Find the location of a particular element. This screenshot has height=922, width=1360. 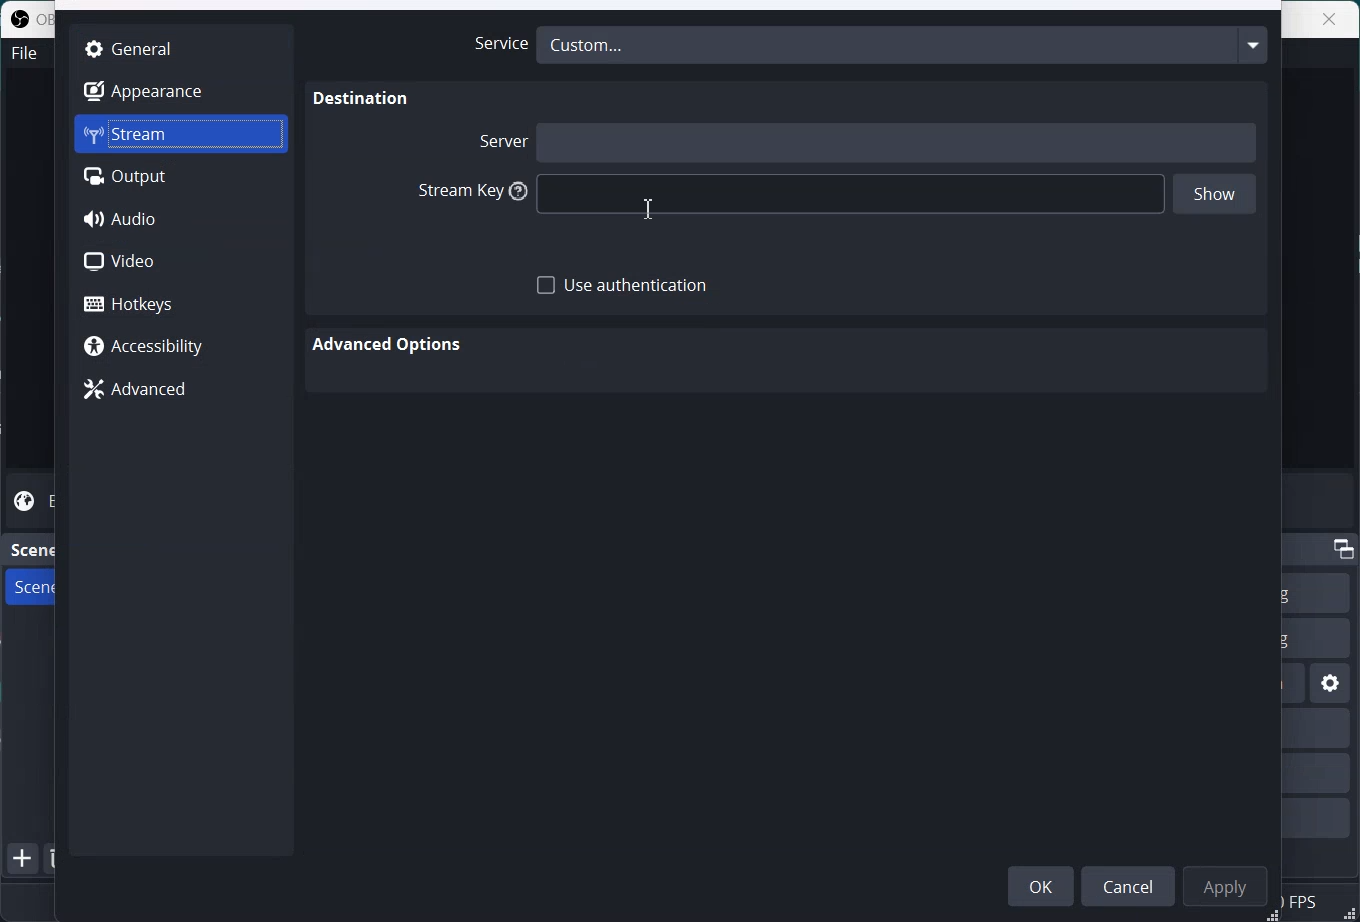

Server name is located at coordinates (898, 141).